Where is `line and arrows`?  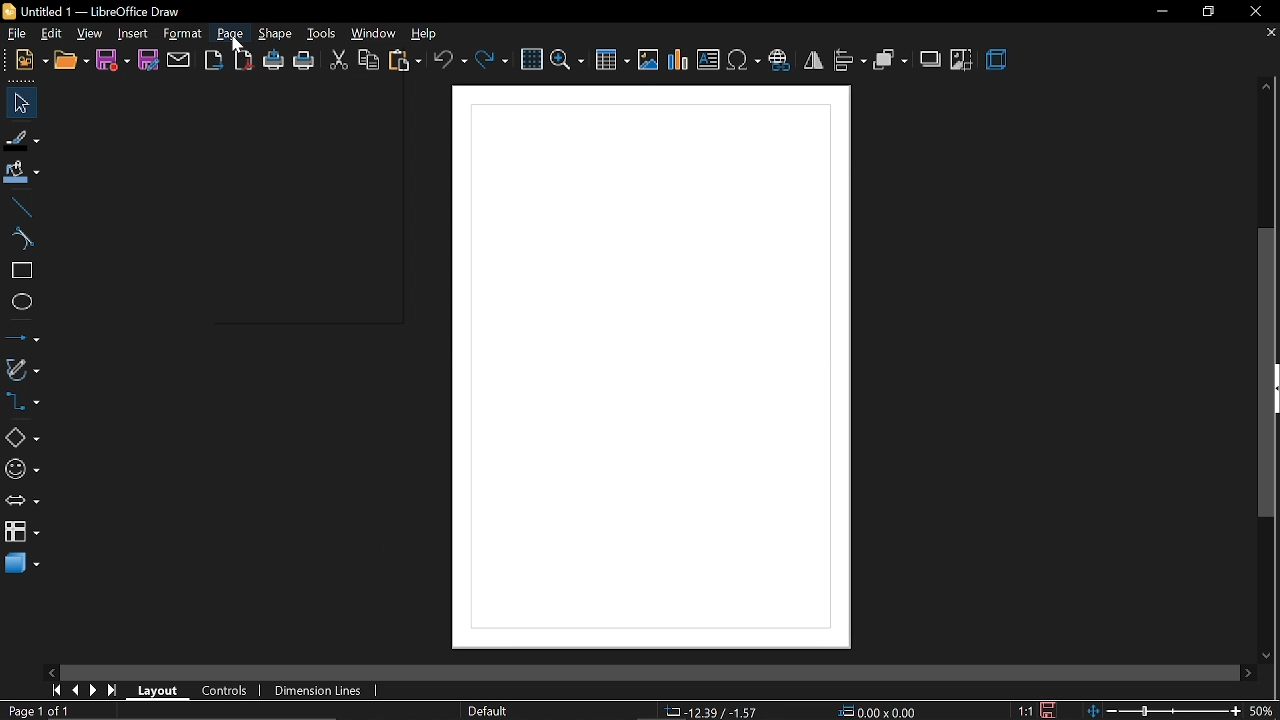
line and arrows is located at coordinates (22, 338).